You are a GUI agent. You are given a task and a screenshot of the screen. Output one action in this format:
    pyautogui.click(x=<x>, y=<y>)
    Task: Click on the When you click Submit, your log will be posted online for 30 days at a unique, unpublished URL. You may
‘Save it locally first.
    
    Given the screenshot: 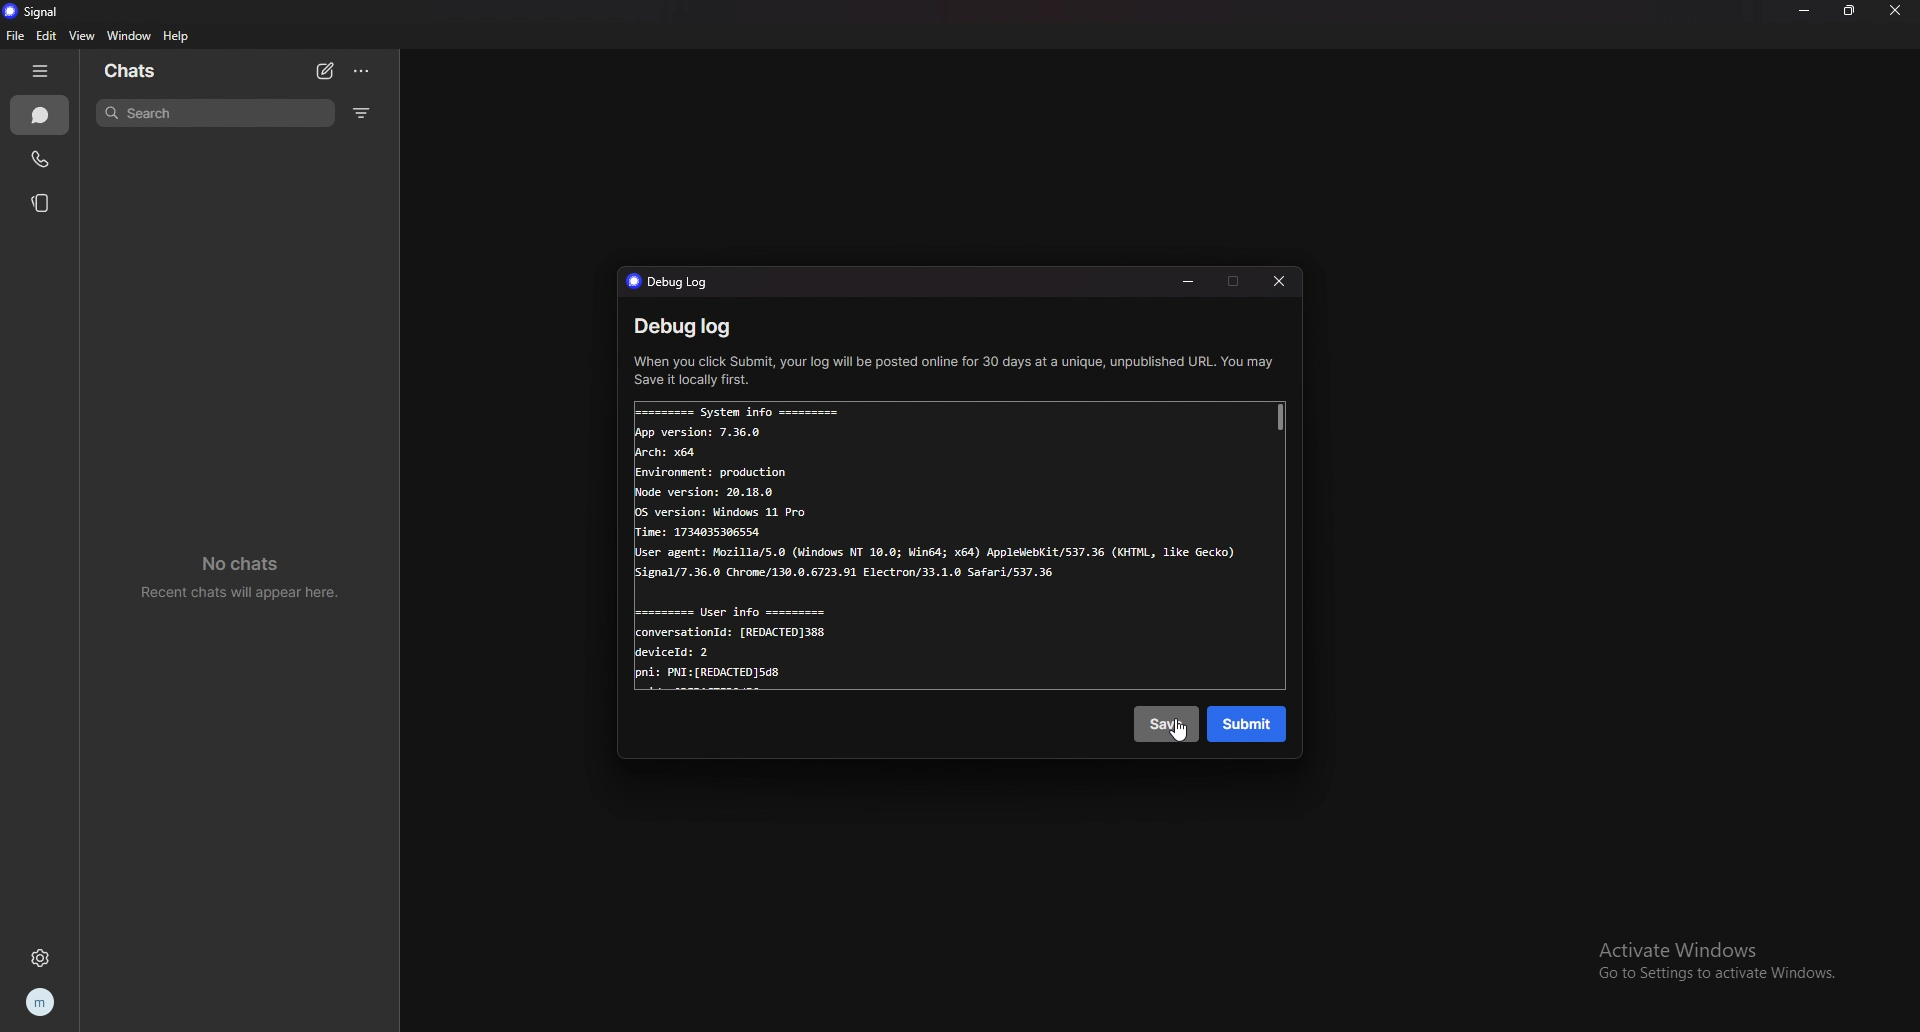 What is the action you would take?
    pyautogui.click(x=955, y=370)
    